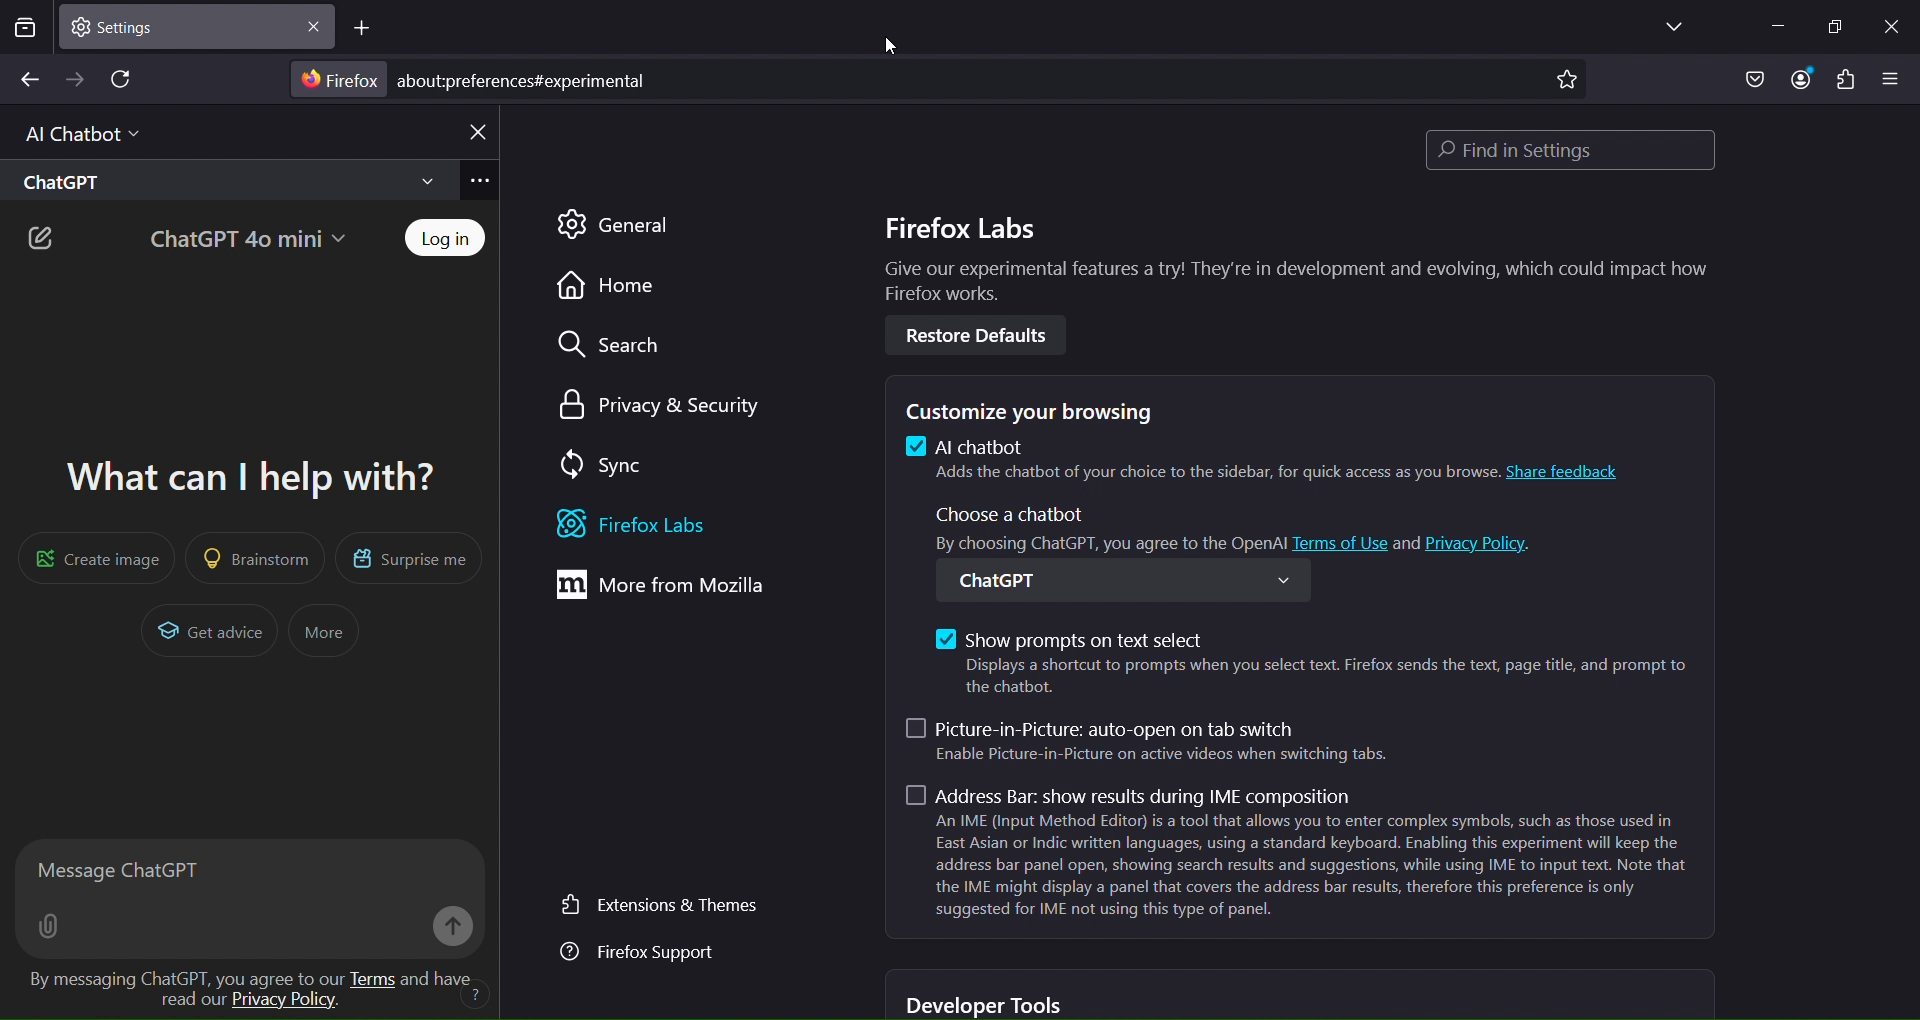  What do you see at coordinates (610, 347) in the screenshot?
I see `search` at bounding box center [610, 347].